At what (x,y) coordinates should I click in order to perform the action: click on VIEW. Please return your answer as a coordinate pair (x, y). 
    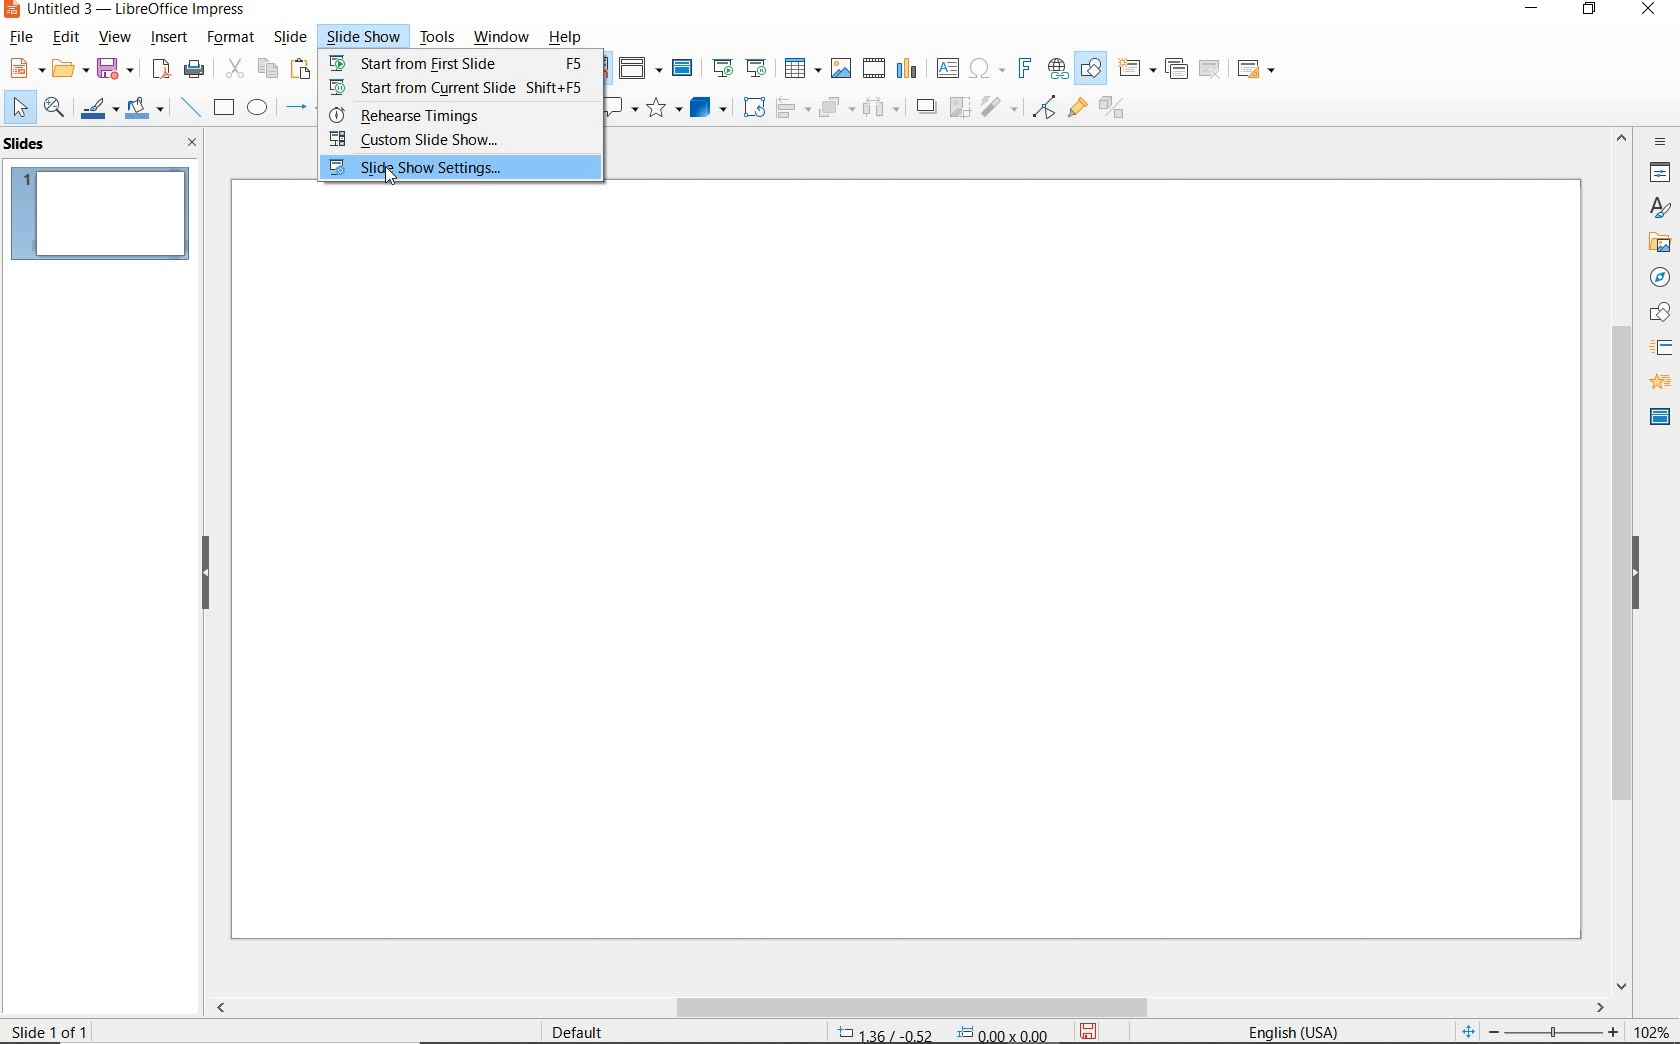
    Looking at the image, I should click on (116, 38).